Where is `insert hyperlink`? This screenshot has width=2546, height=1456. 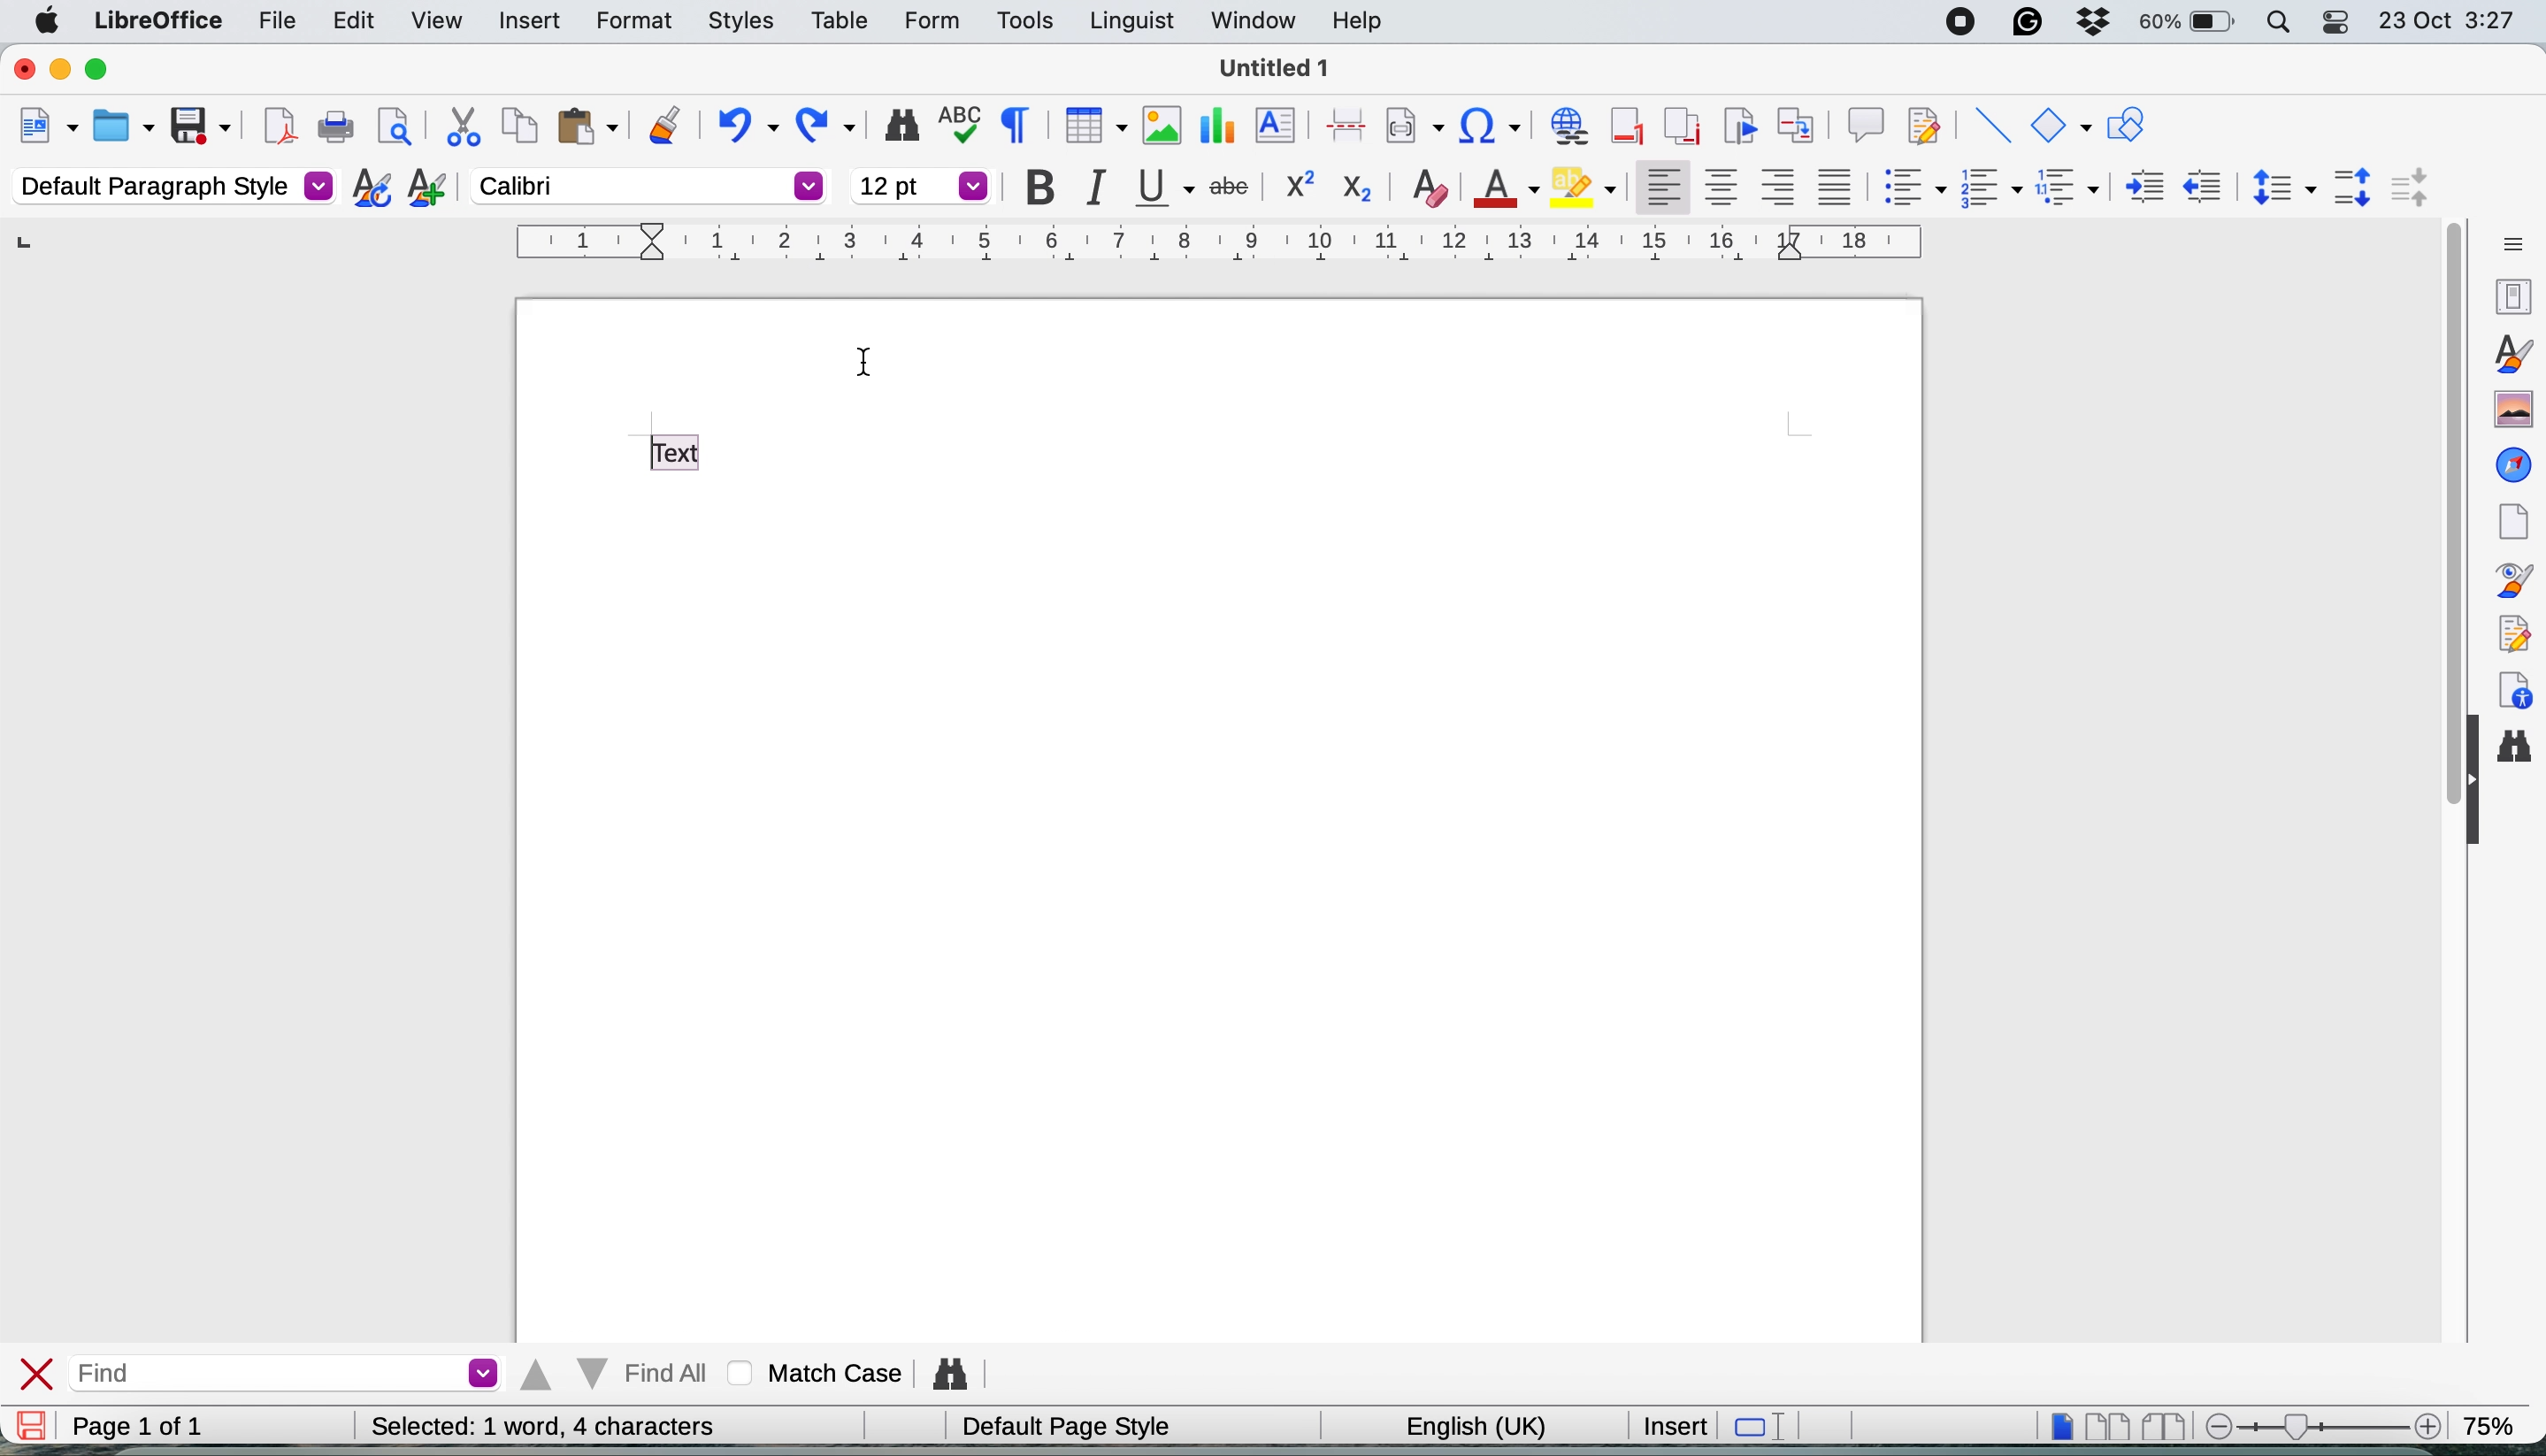
insert hyperlink is located at coordinates (1492, 126).